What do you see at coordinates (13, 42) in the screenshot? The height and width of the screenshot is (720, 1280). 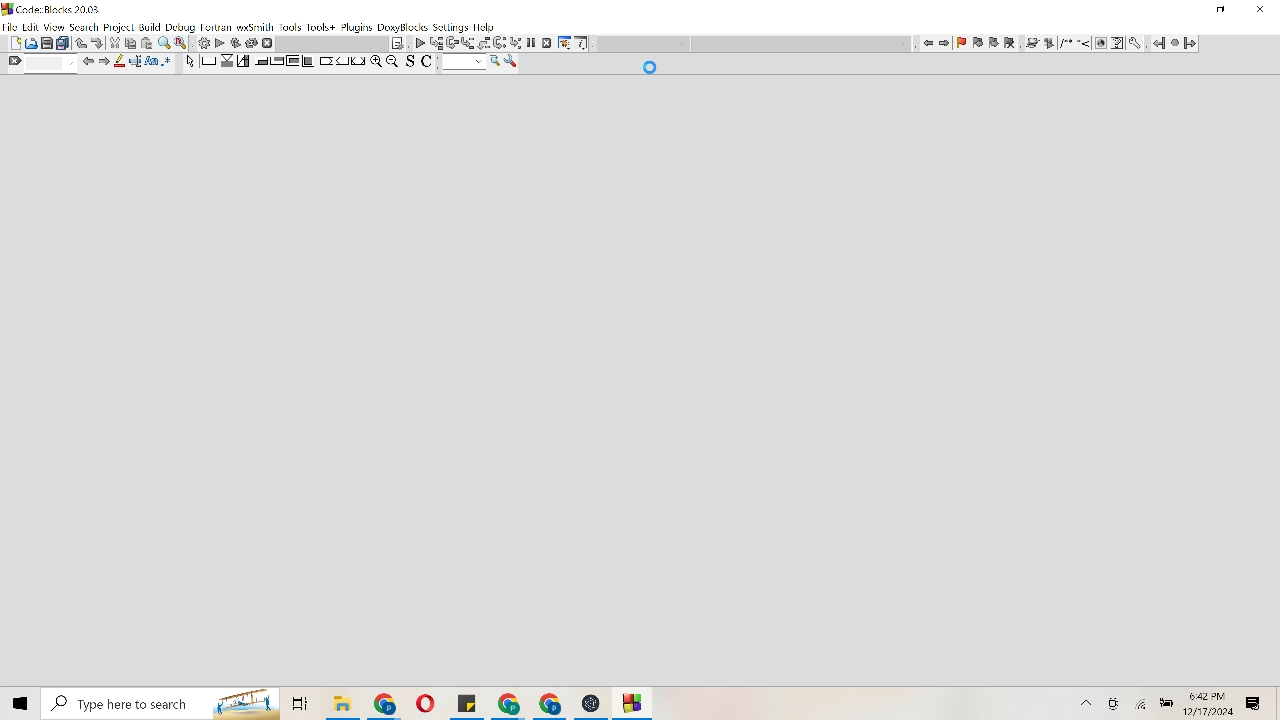 I see `Document` at bounding box center [13, 42].